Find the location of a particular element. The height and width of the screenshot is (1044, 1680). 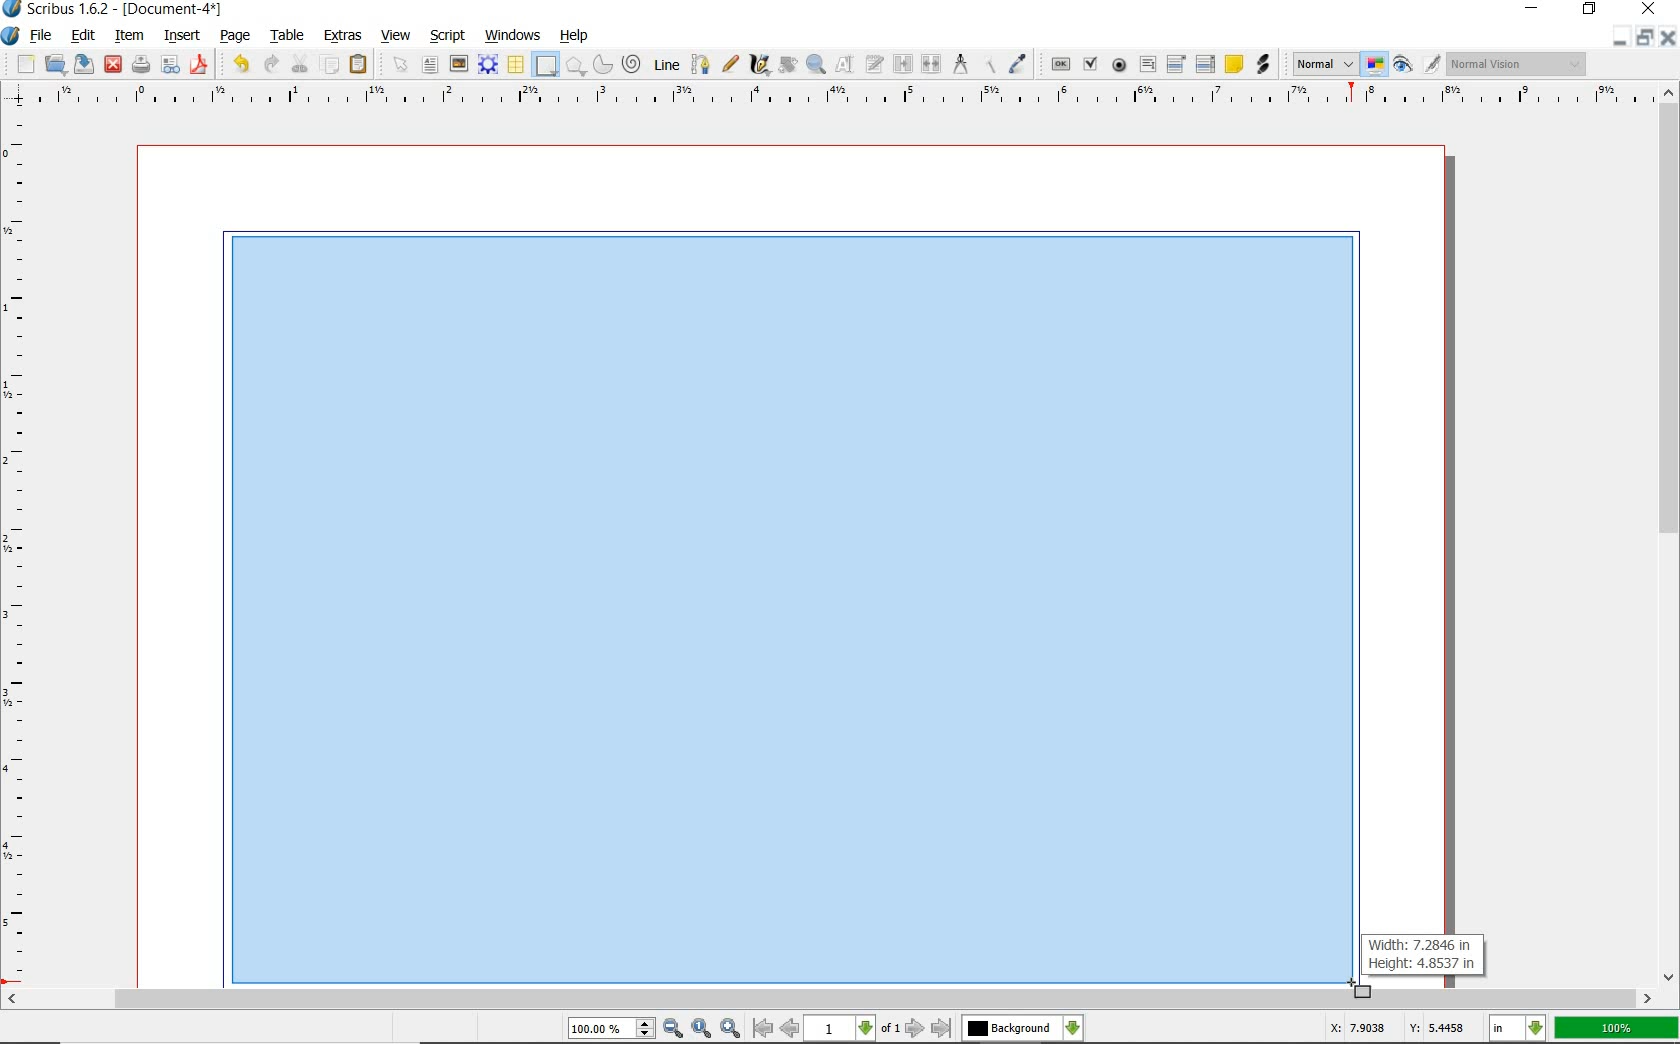

ruler is located at coordinates (843, 95).